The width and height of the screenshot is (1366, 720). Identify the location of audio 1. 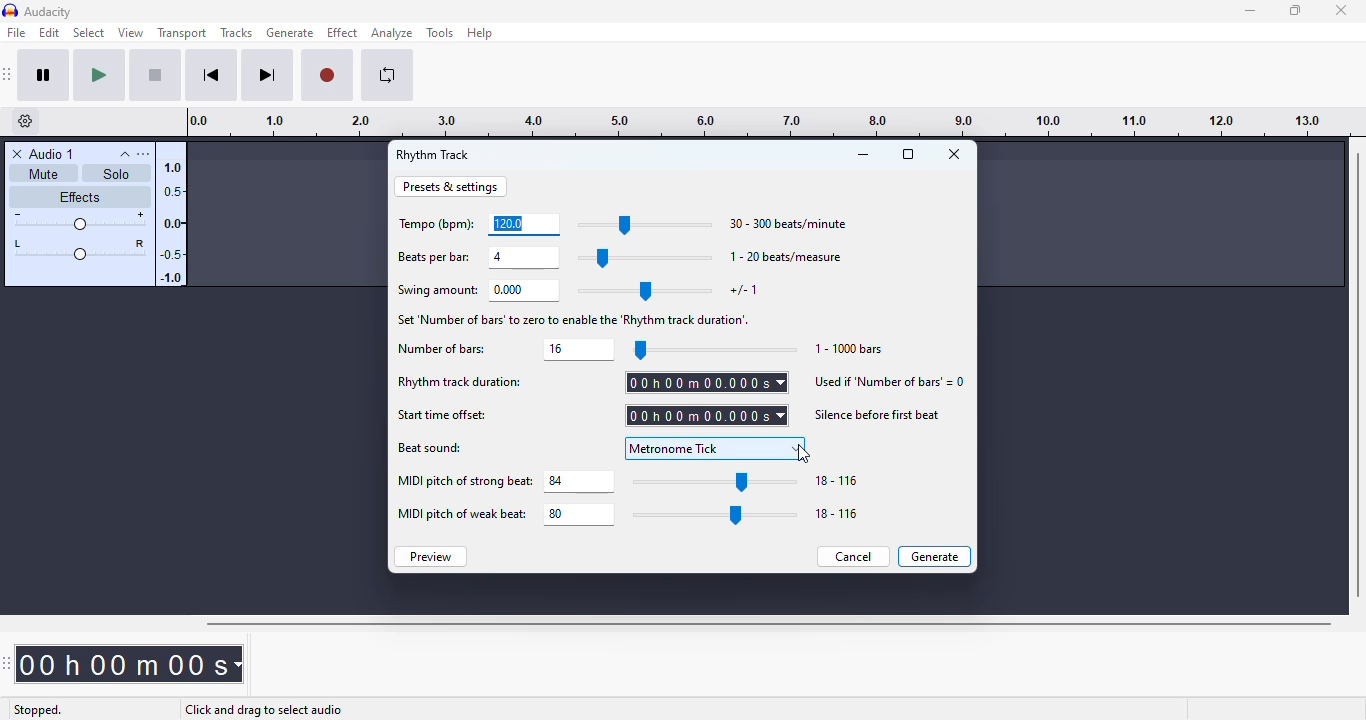
(53, 154).